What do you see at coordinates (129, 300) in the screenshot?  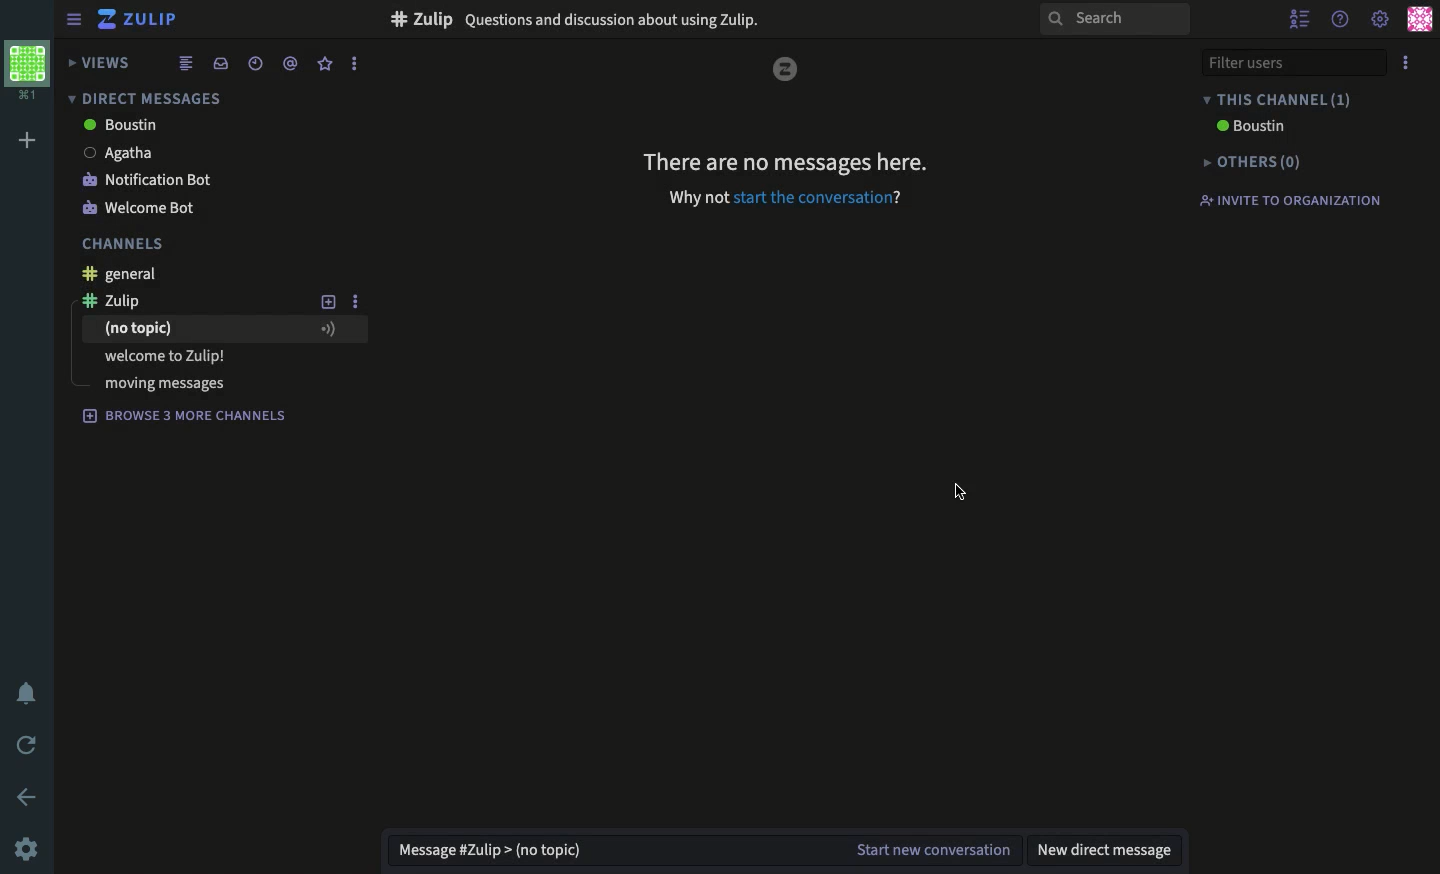 I see `zulip` at bounding box center [129, 300].